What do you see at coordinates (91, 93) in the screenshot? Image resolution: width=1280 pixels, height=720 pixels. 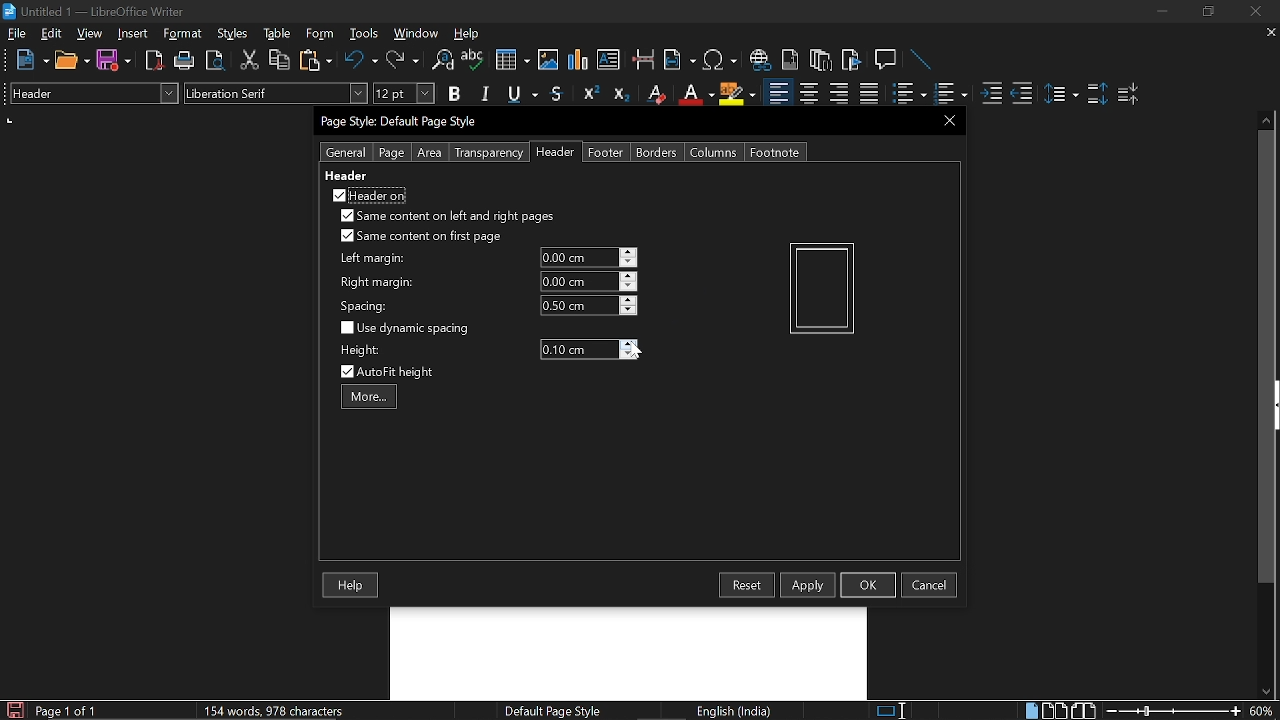 I see `Paragraph style` at bounding box center [91, 93].